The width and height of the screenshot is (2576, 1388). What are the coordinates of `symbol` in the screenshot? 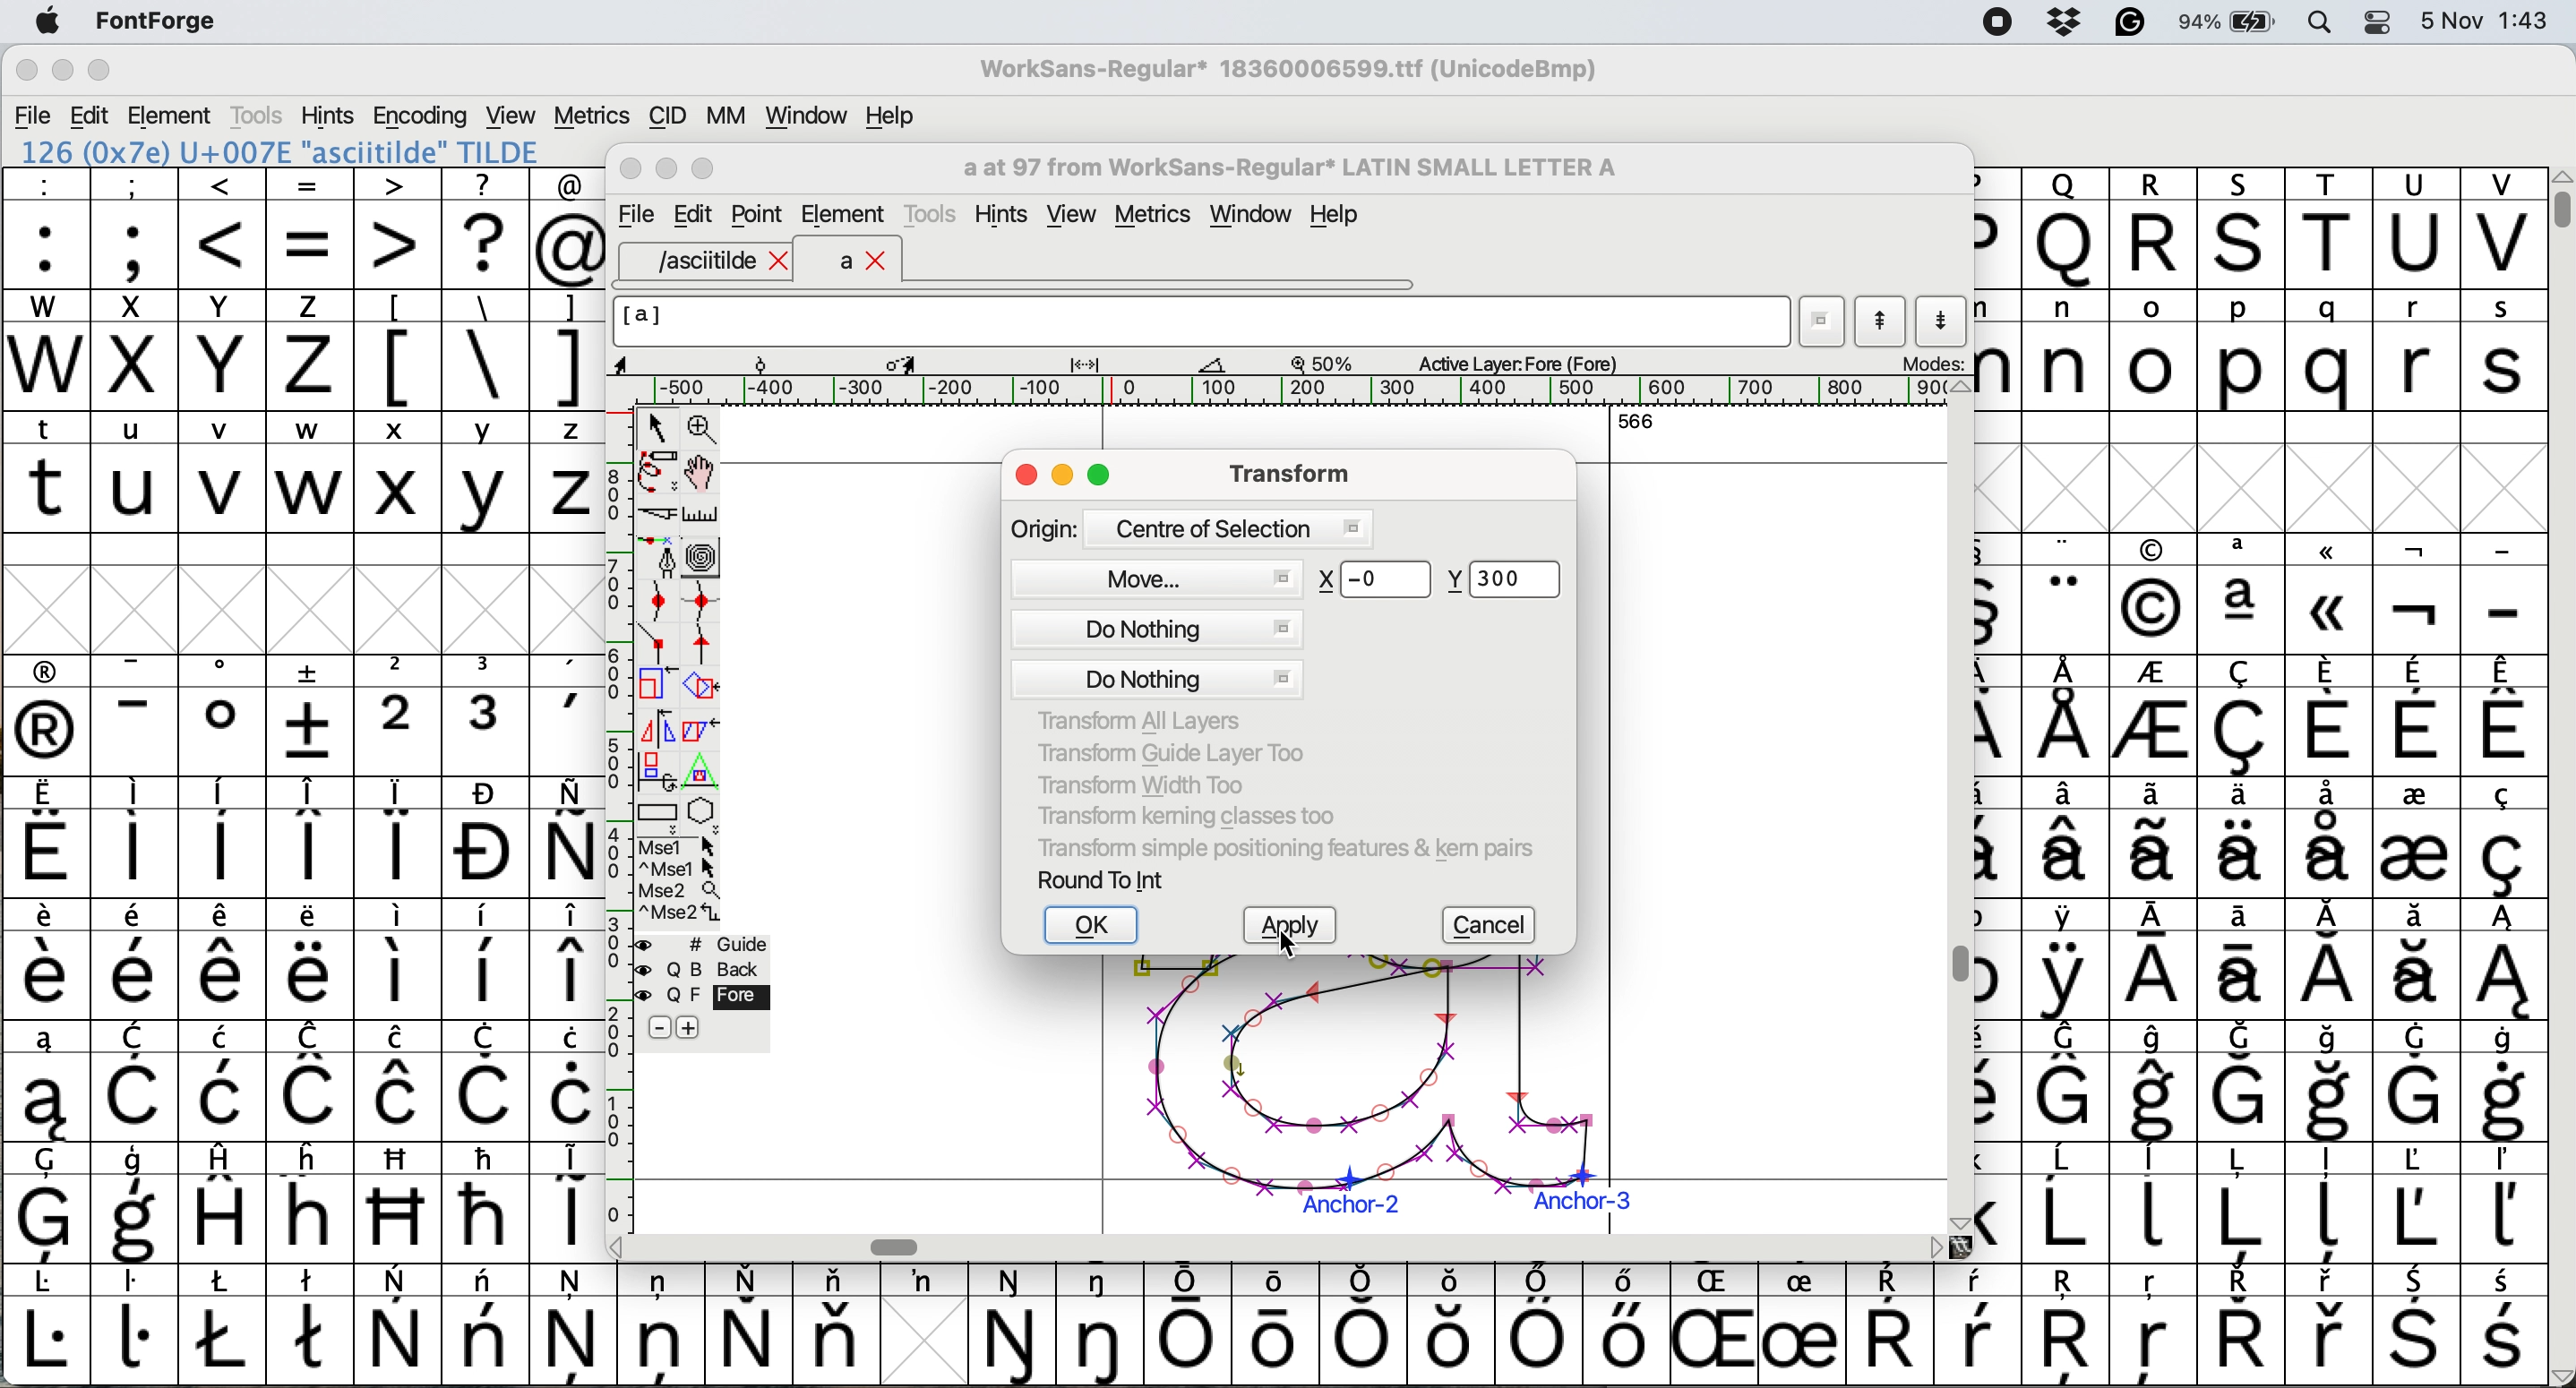 It's located at (312, 837).